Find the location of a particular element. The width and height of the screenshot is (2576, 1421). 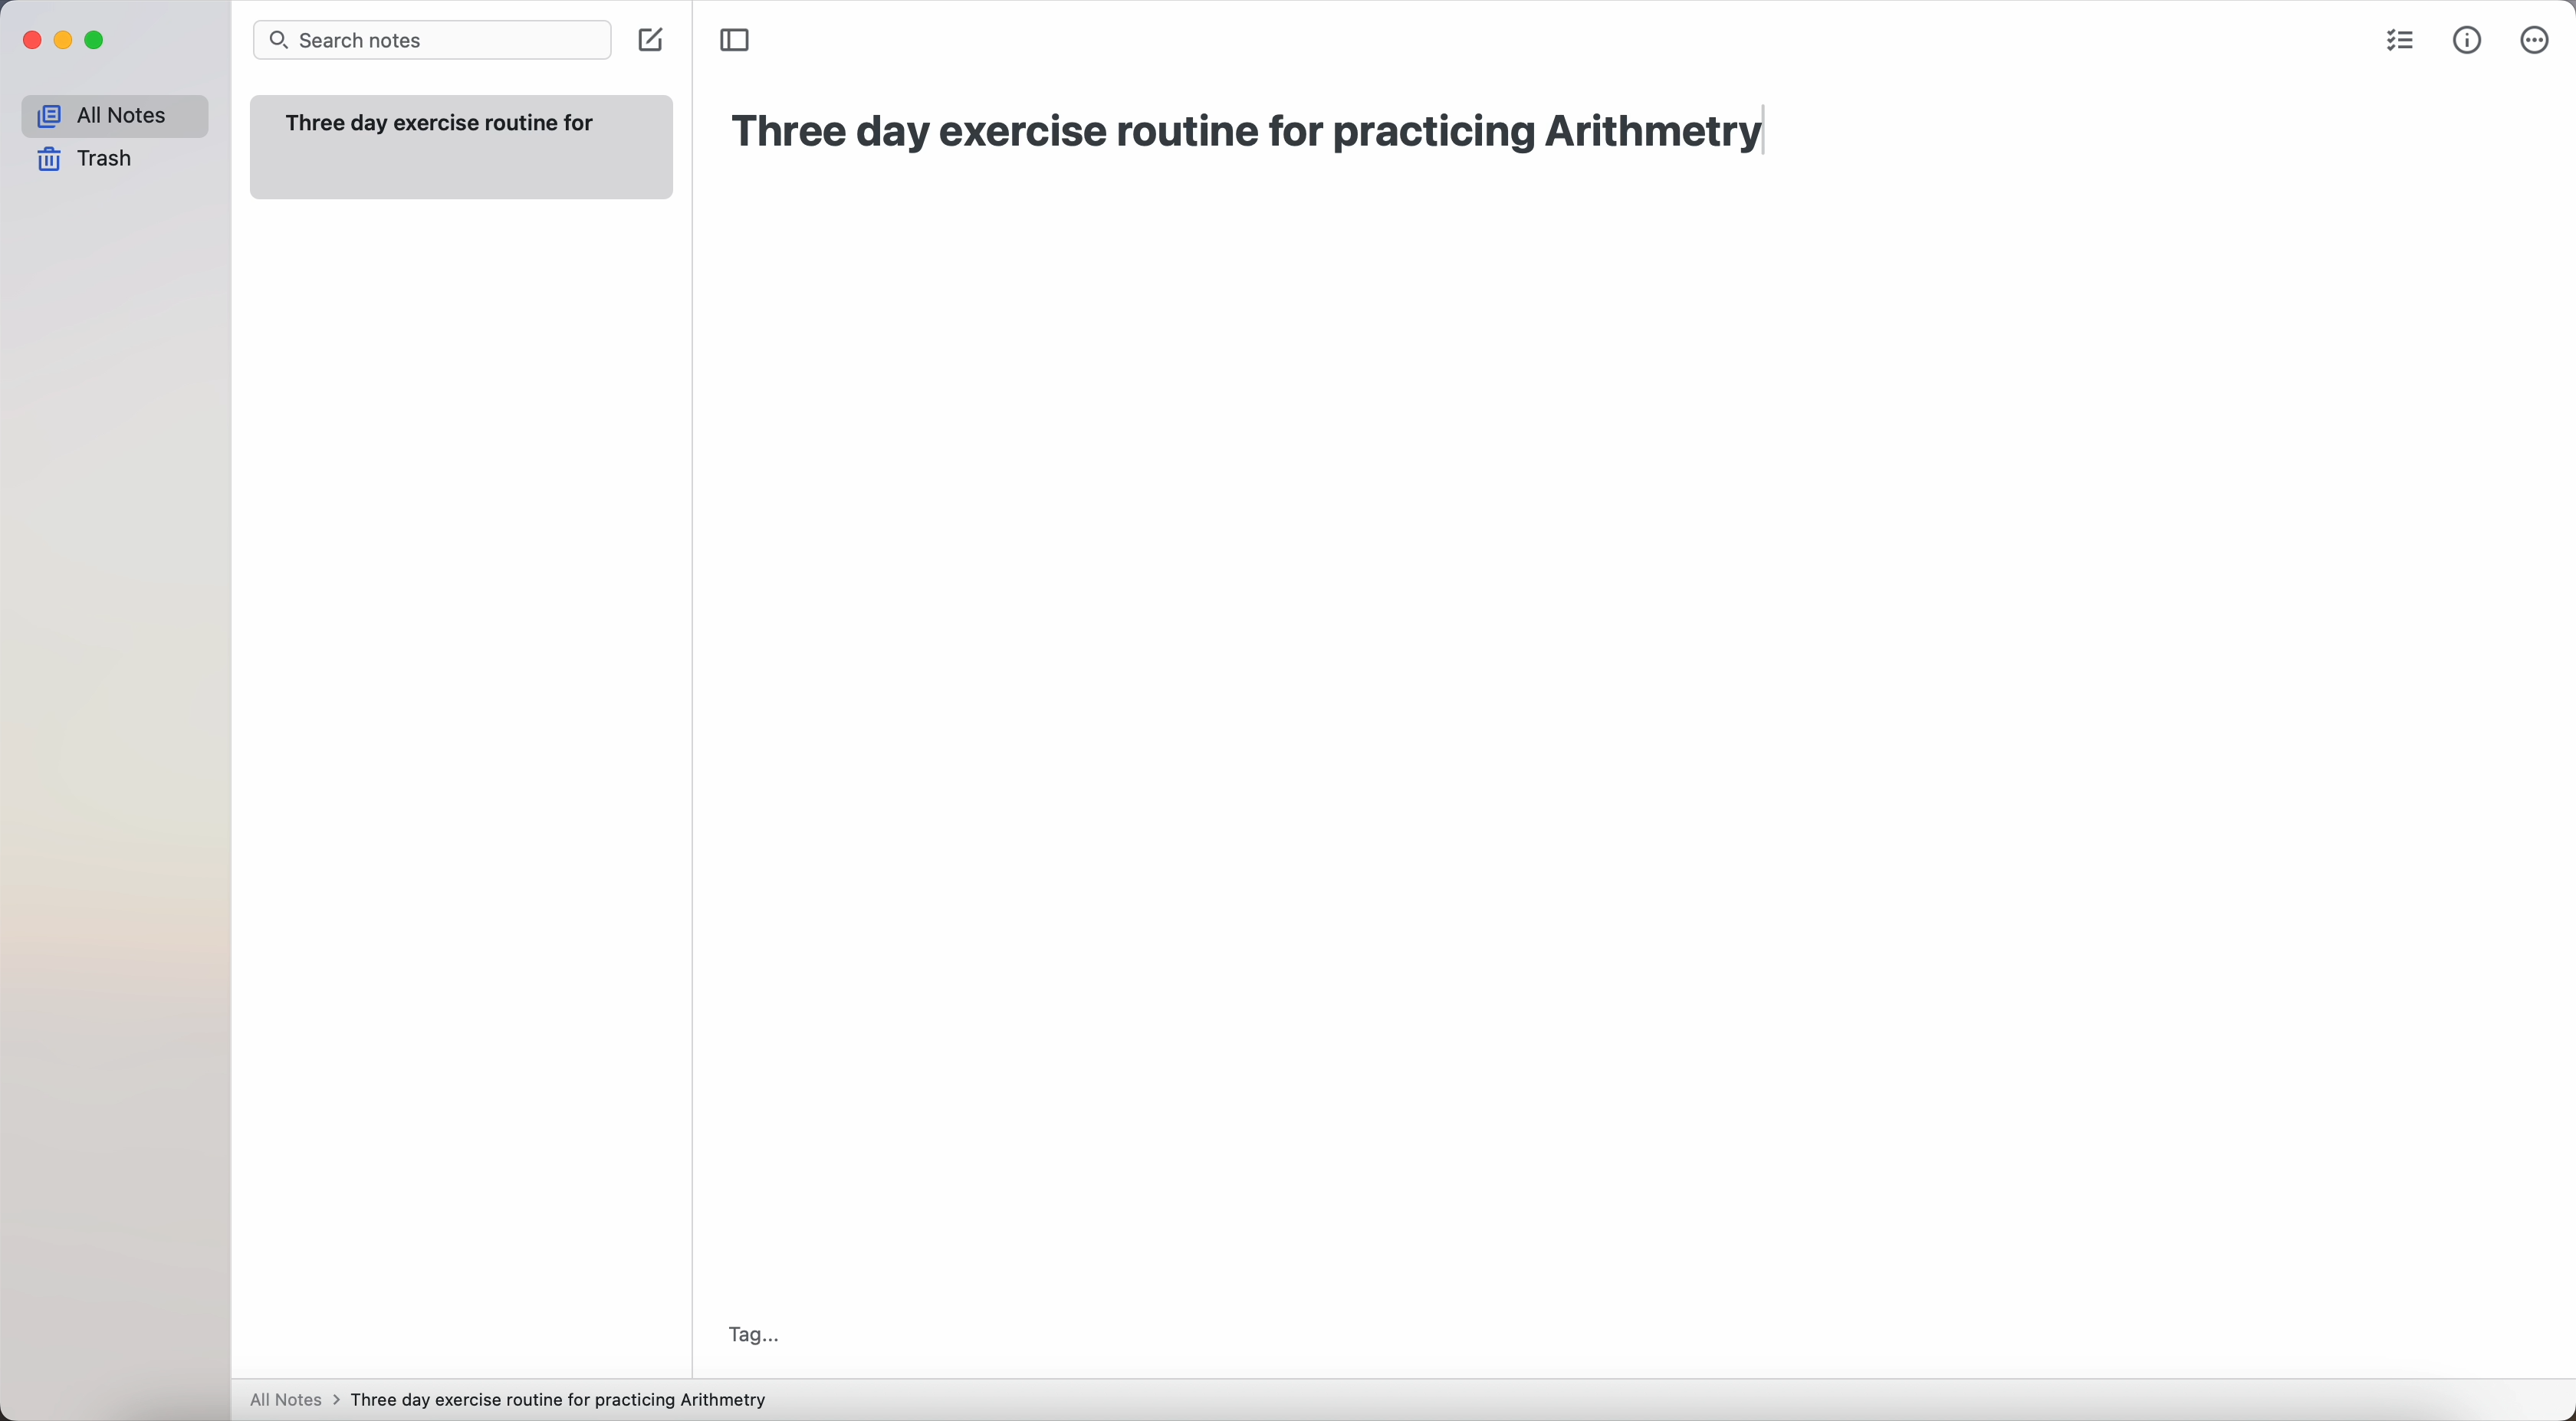

close is located at coordinates (31, 41).